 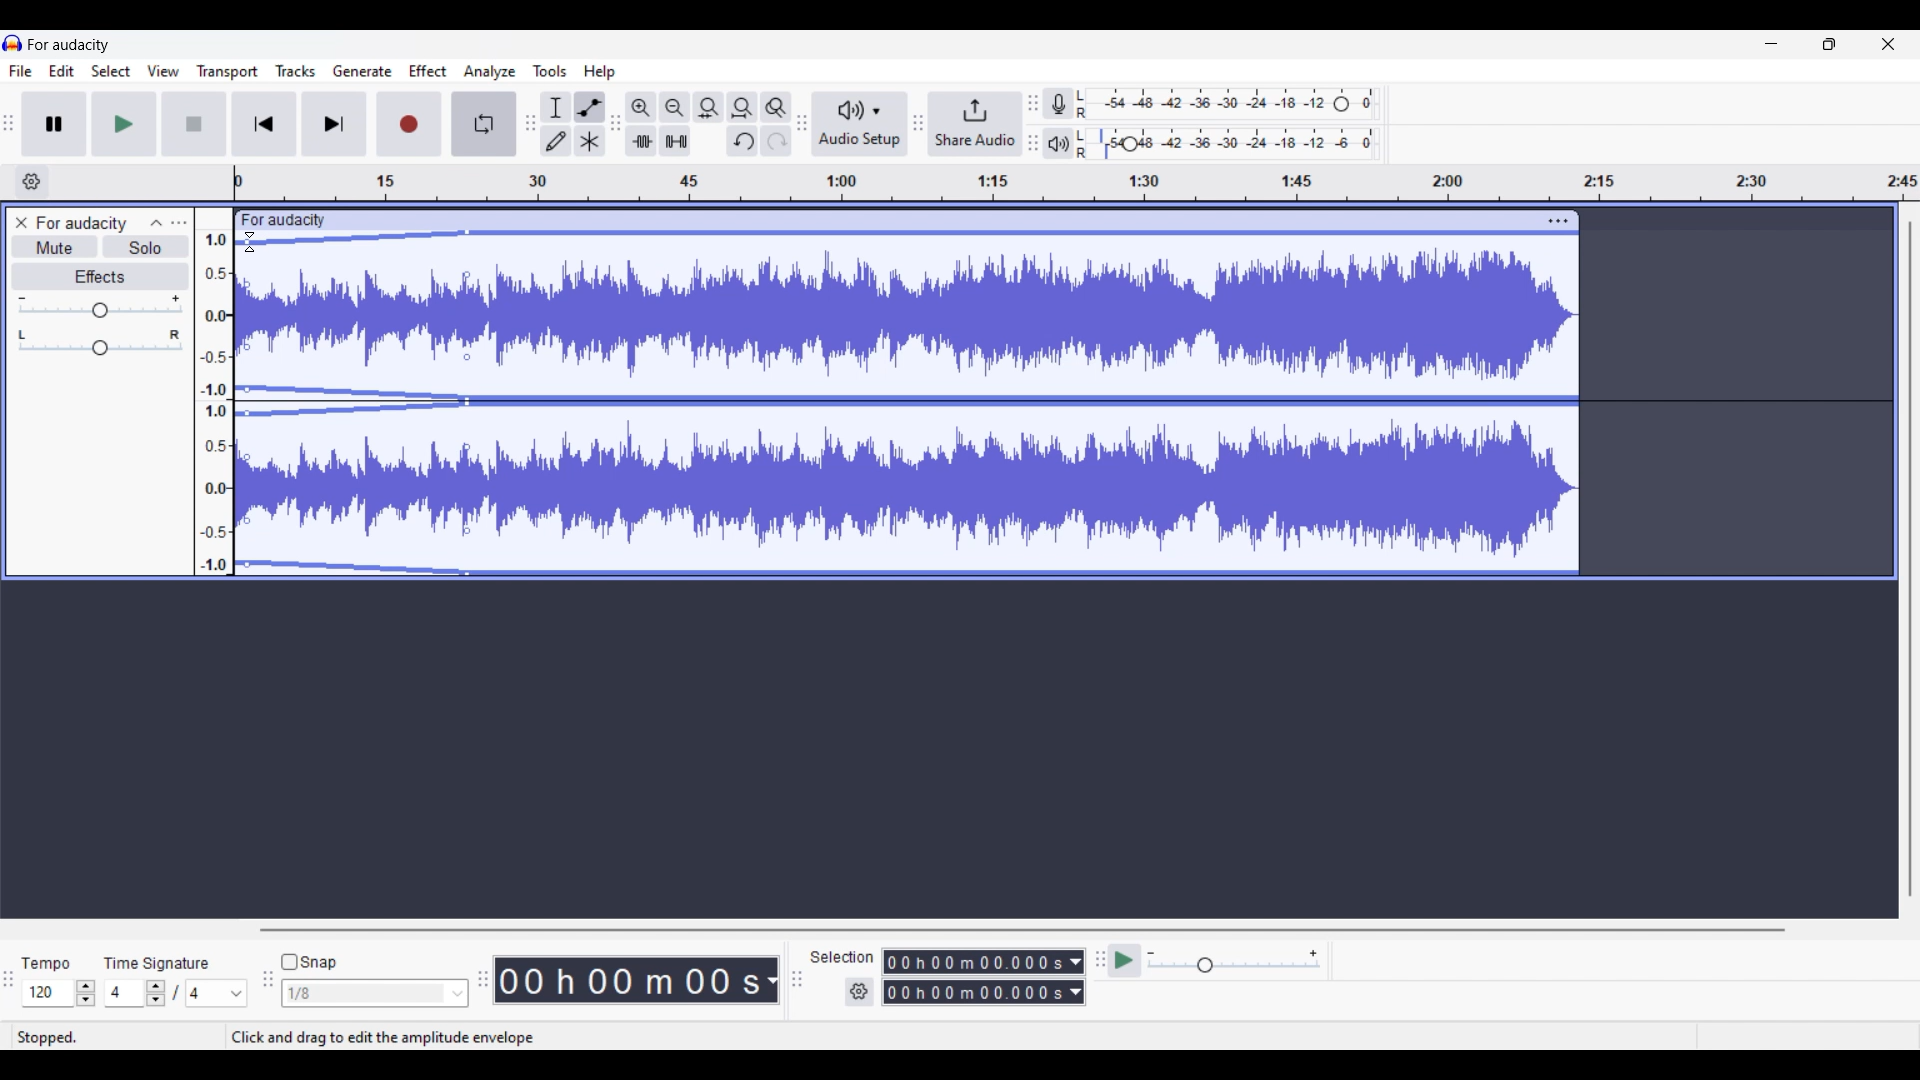 I want to click on Horizontal slide bar, so click(x=1021, y=930).